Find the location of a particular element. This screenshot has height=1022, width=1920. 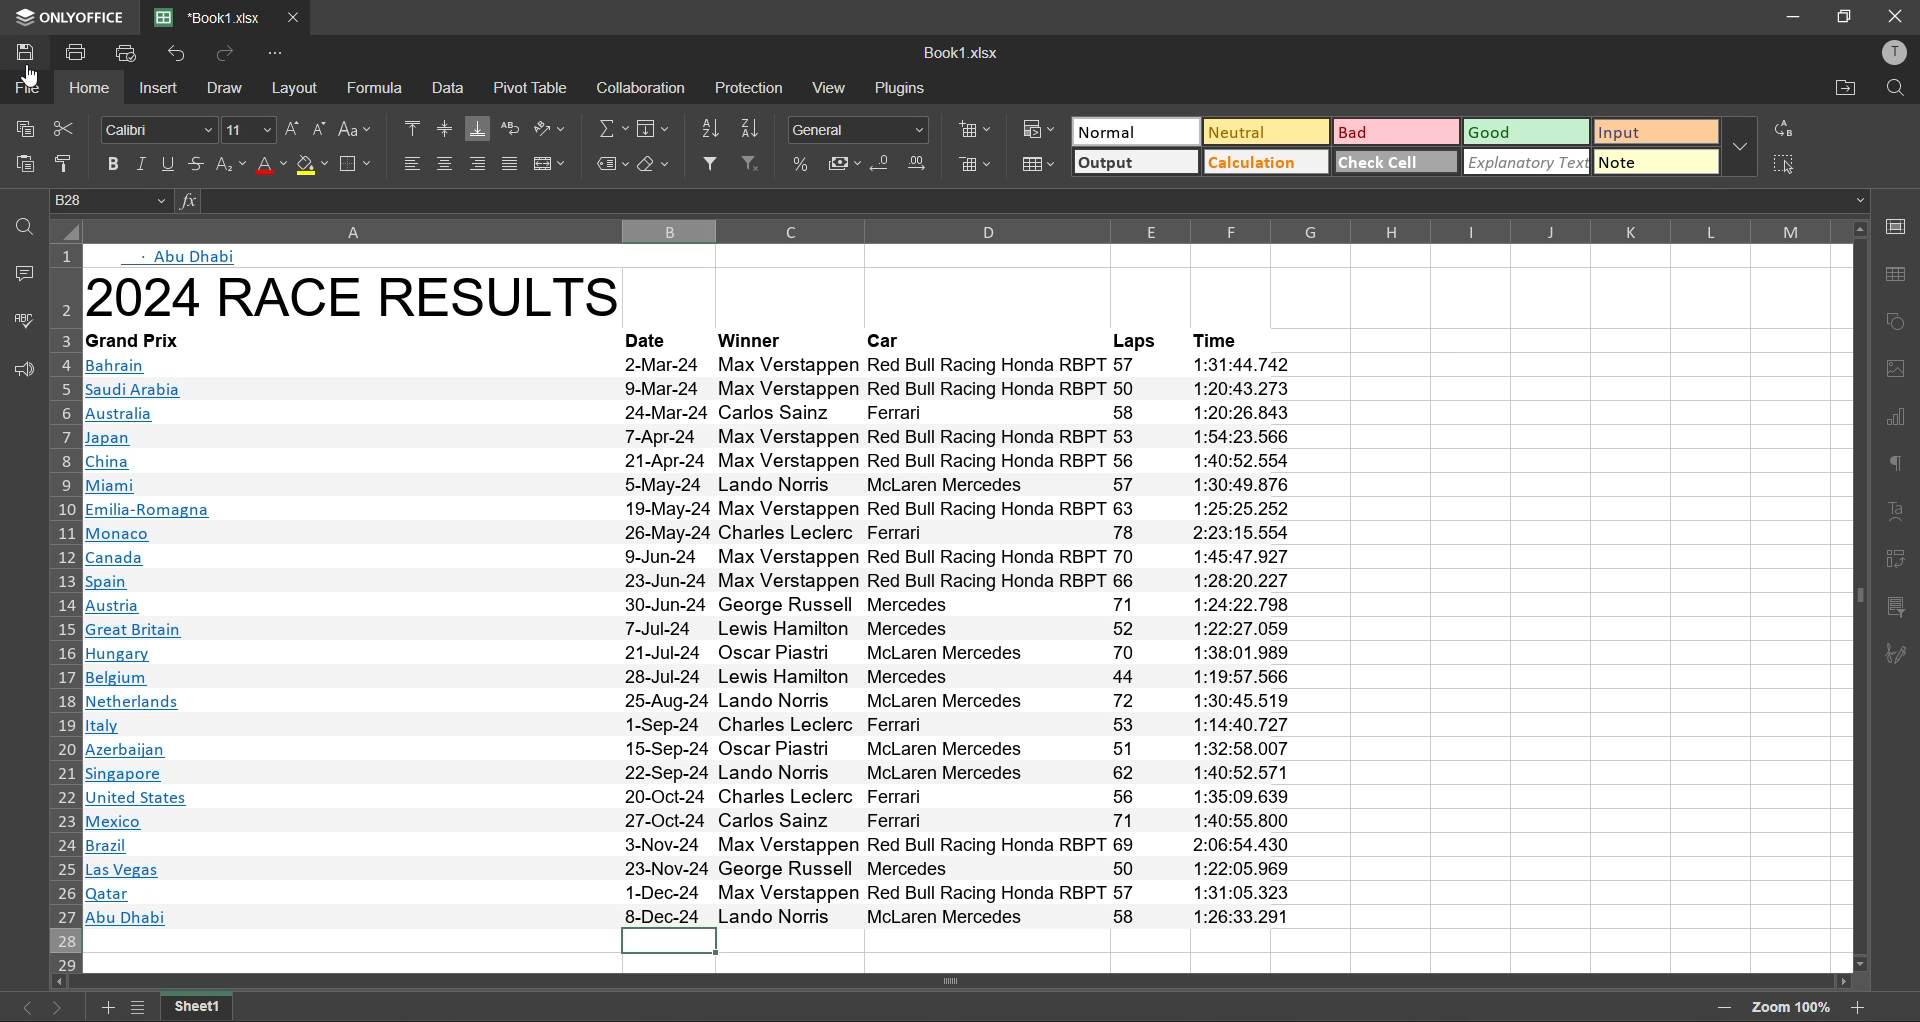

cell address is located at coordinates (114, 203).